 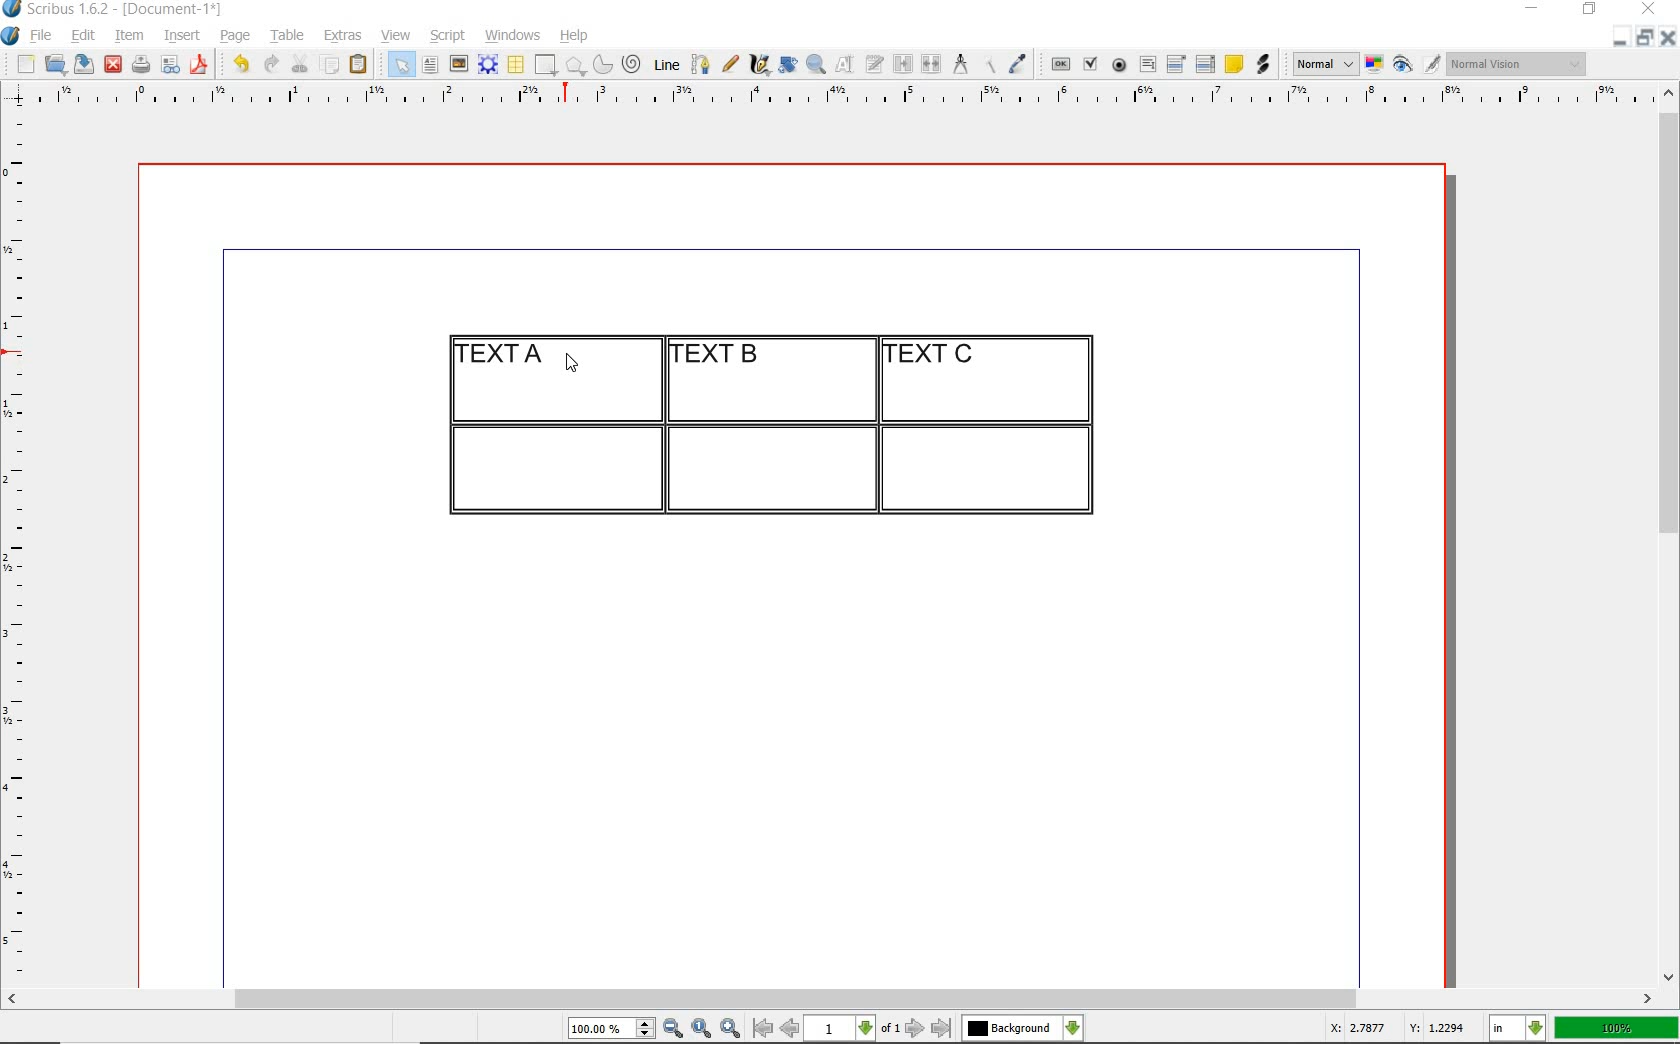 What do you see at coordinates (830, 1001) in the screenshot?
I see `scrollbar` at bounding box center [830, 1001].